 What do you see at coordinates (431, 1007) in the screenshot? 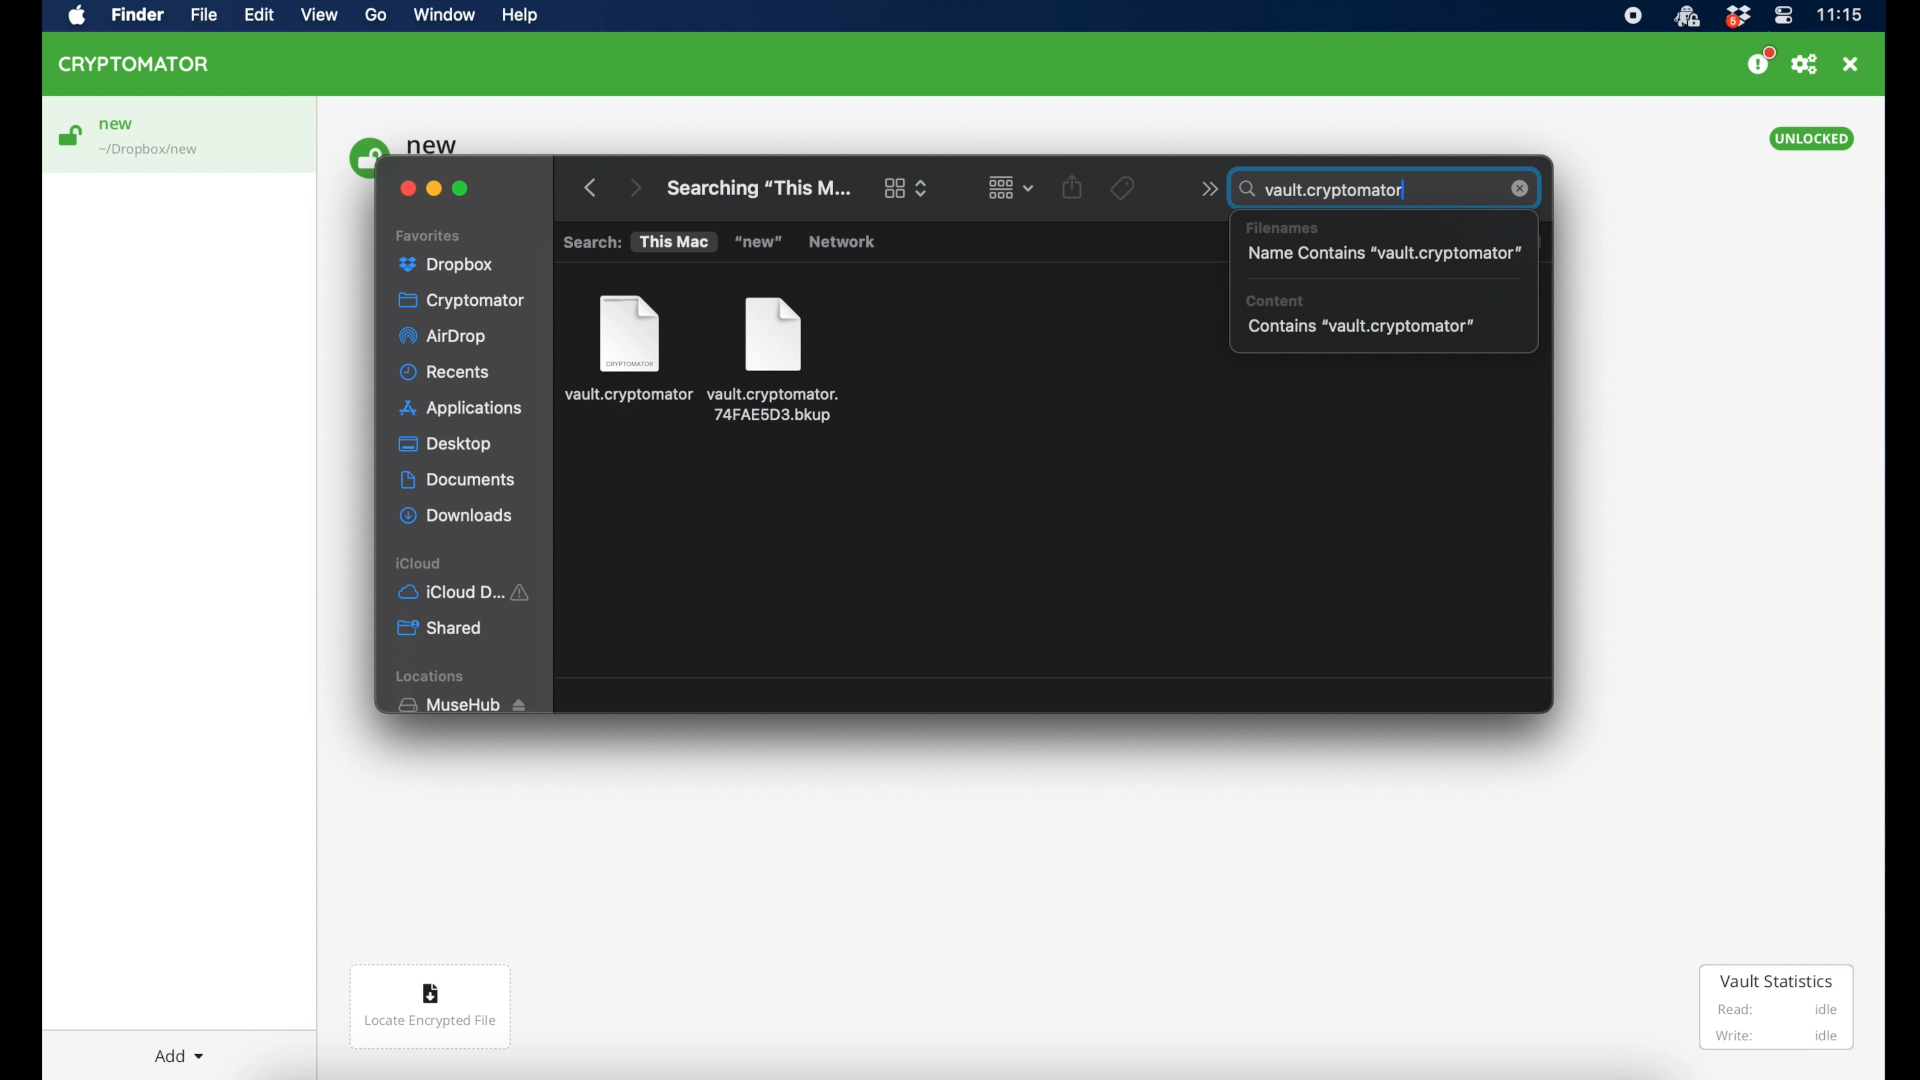
I see `locate encrypted file` at bounding box center [431, 1007].